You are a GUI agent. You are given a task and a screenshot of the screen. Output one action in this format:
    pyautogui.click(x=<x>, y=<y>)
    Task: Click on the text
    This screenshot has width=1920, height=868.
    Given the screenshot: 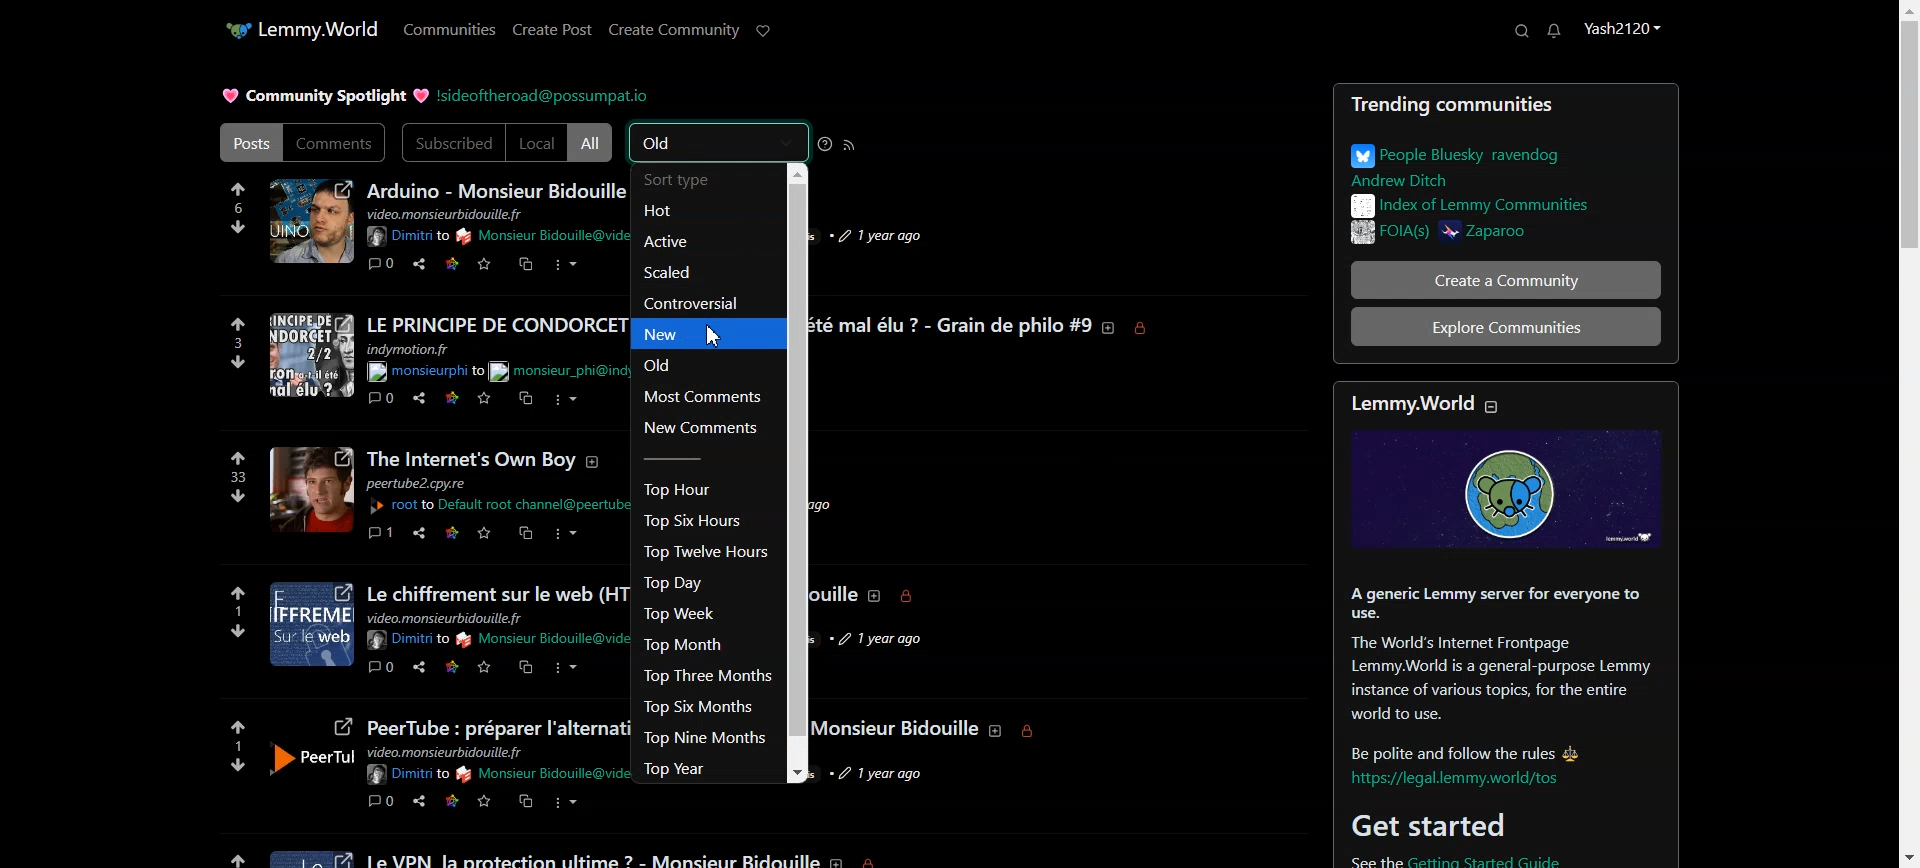 What is the action you would take?
    pyautogui.click(x=543, y=638)
    